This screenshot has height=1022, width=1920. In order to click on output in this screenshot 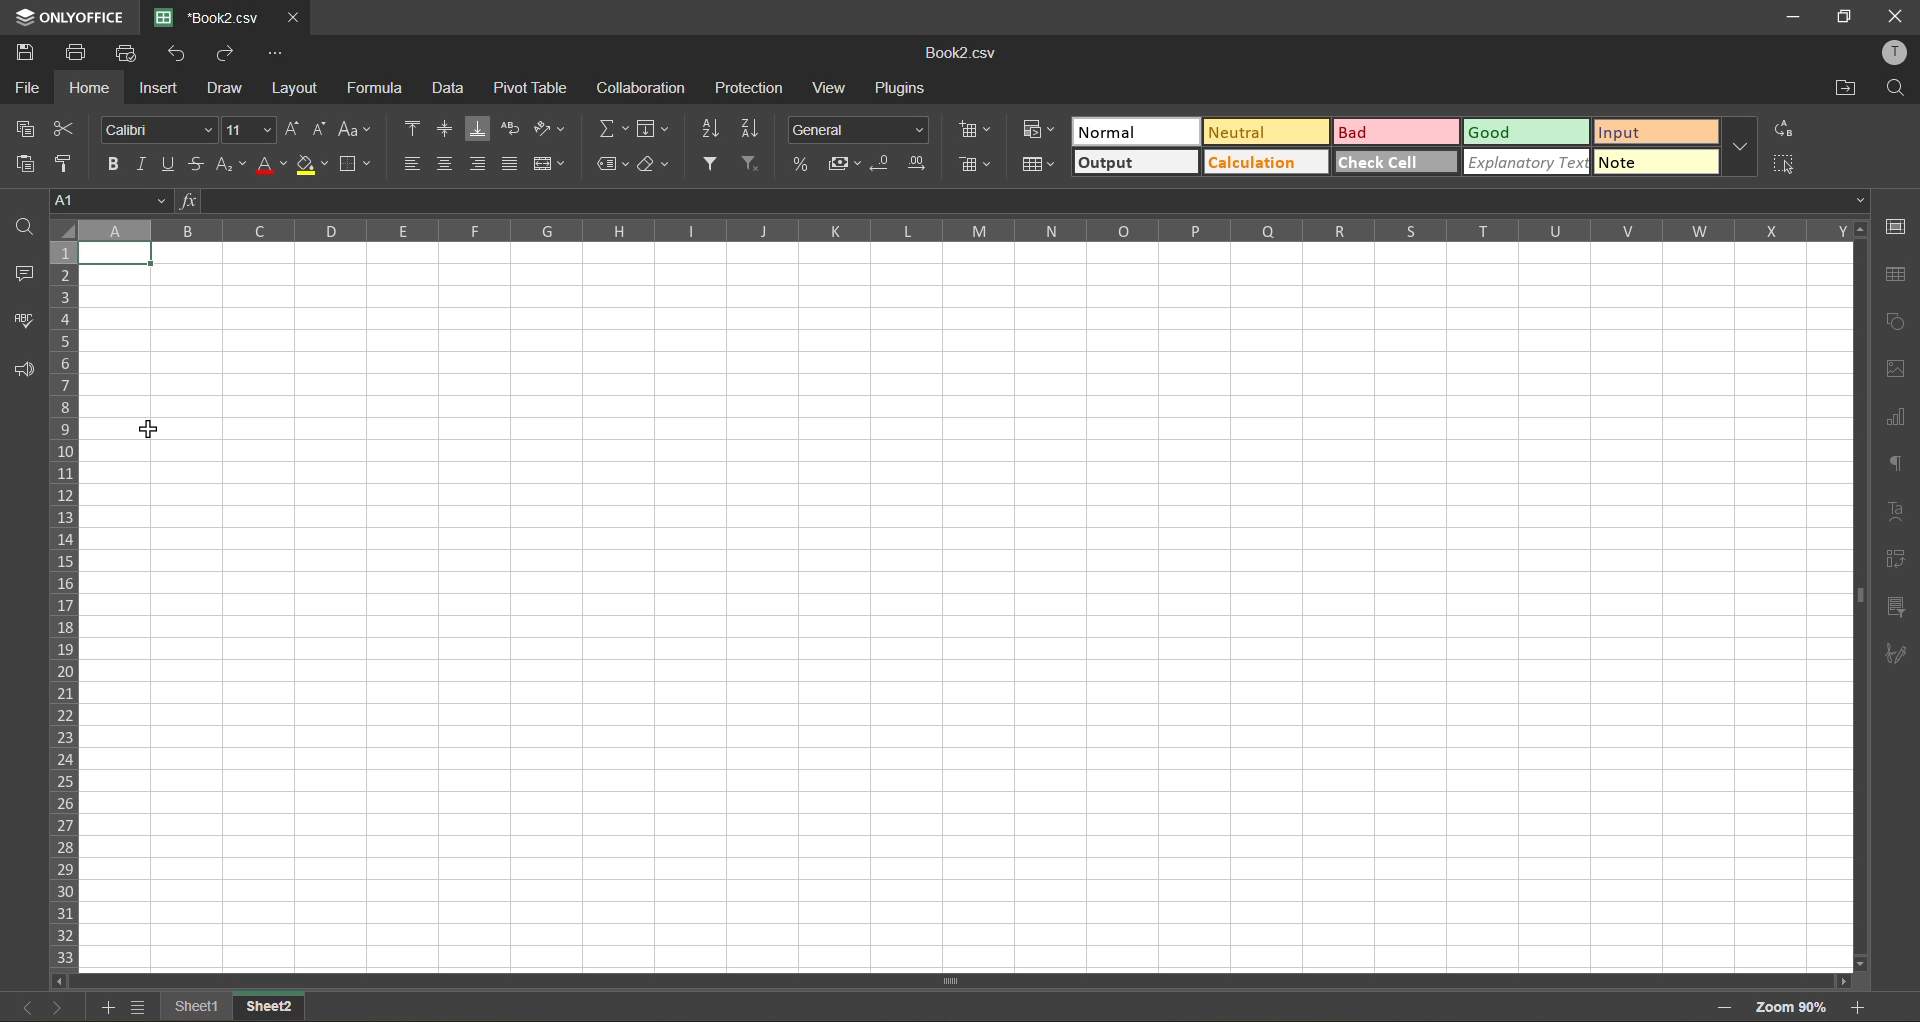, I will do `click(1136, 164)`.